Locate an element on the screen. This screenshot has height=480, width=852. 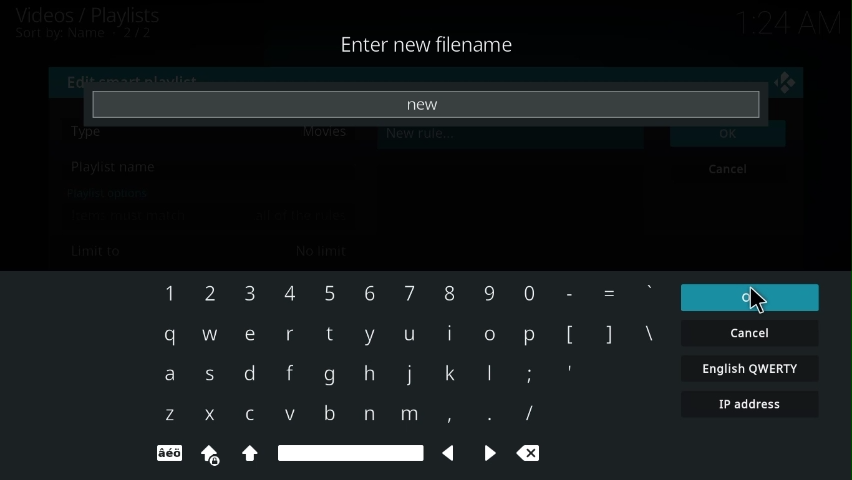
t is located at coordinates (327, 336).